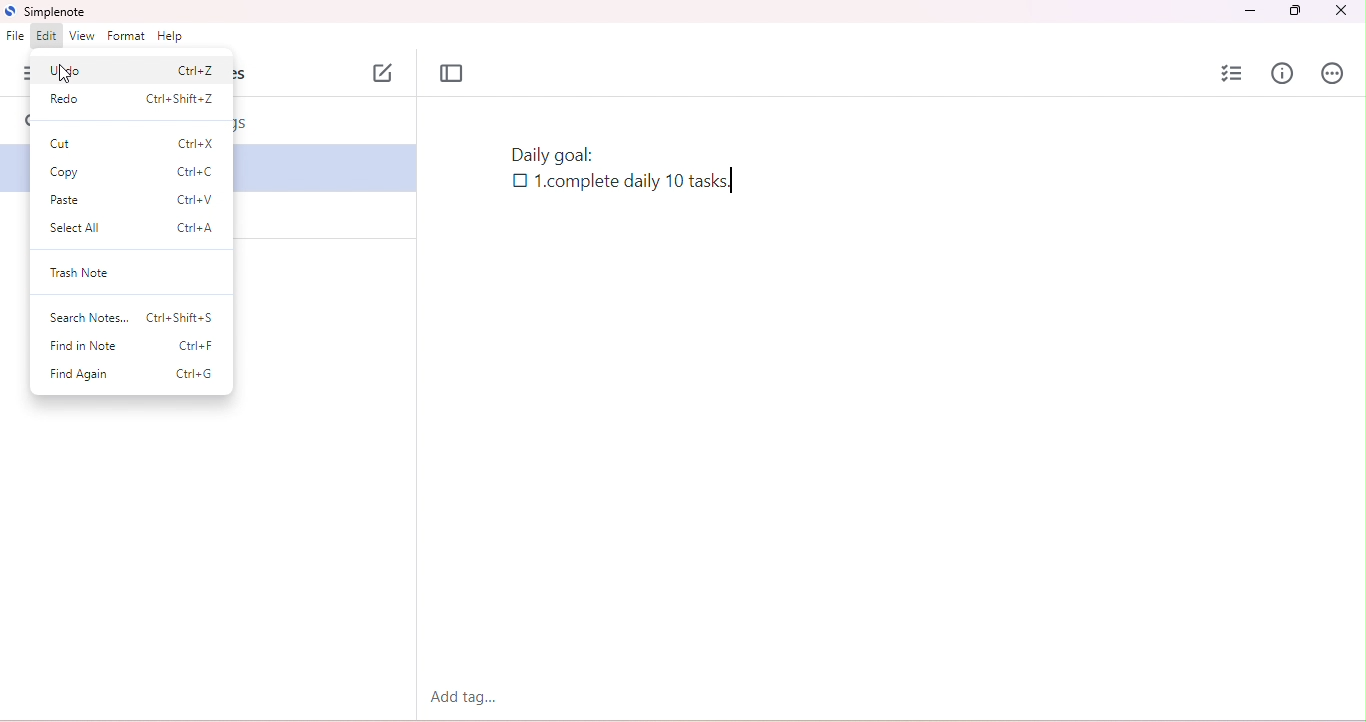 This screenshot has width=1366, height=722. I want to click on trash note, so click(88, 274).